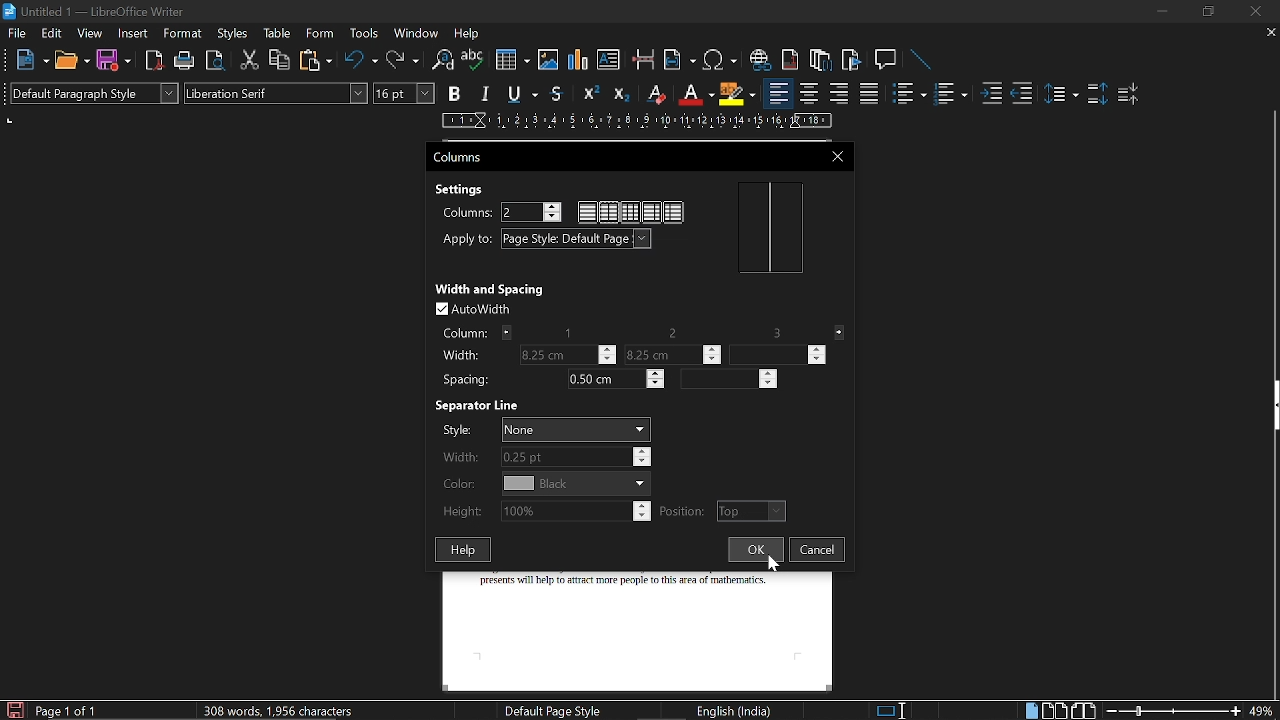 Image resolution: width=1280 pixels, height=720 pixels. Describe the element at coordinates (483, 405) in the screenshot. I see `Separator Line` at that location.